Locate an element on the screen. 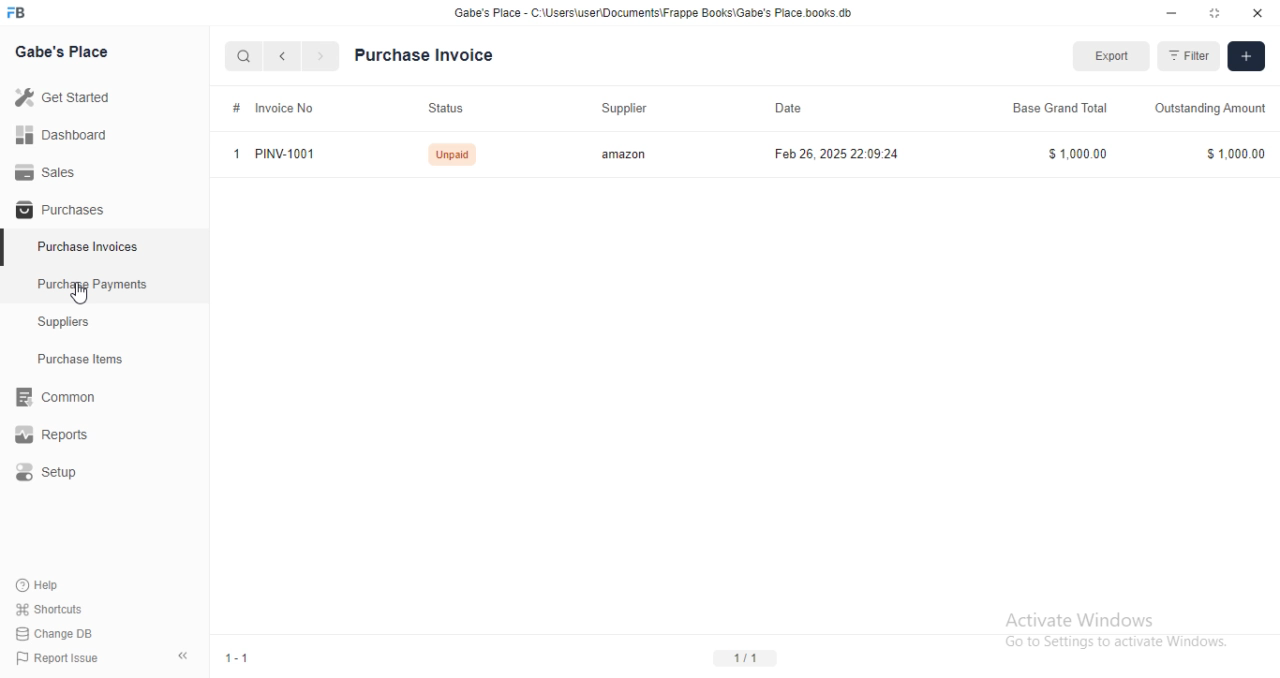 The height and width of the screenshot is (678, 1280). Supplier is located at coordinates (621, 108).